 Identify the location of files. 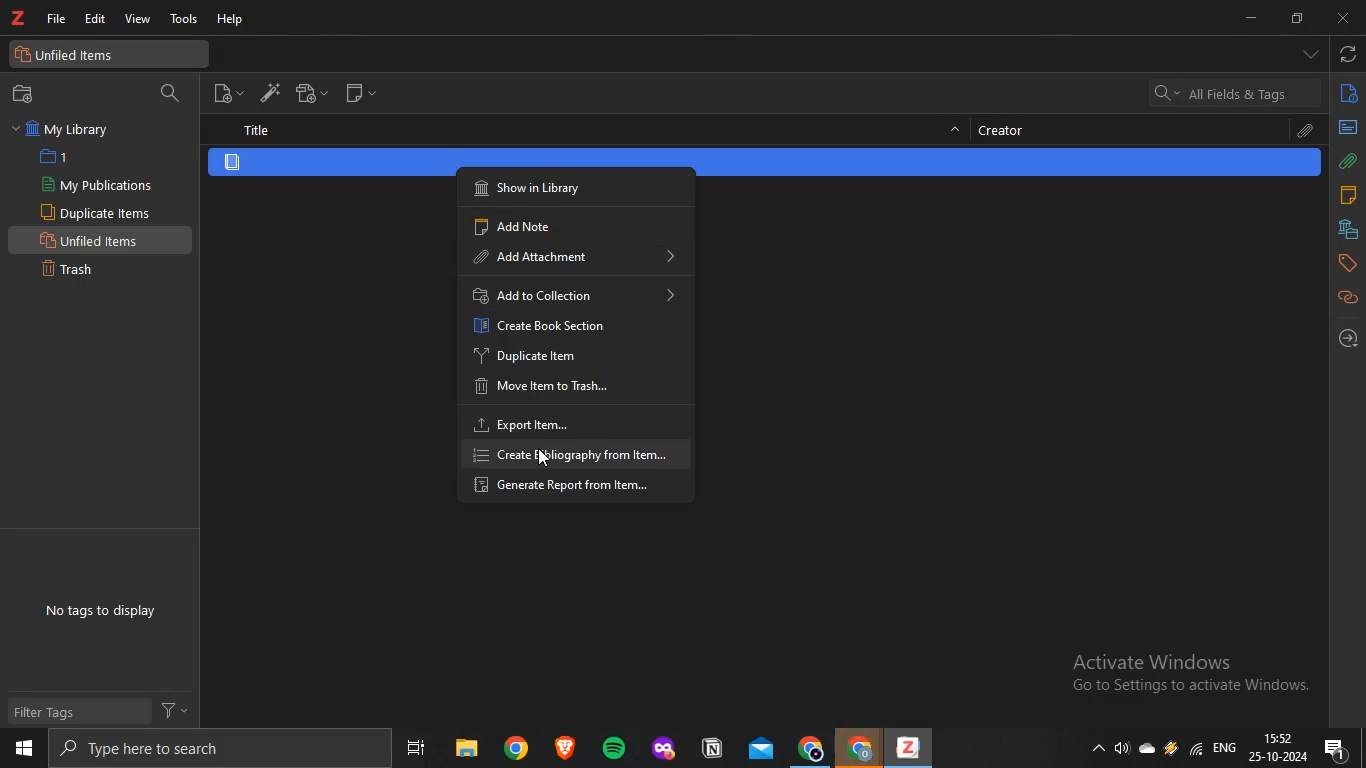
(465, 748).